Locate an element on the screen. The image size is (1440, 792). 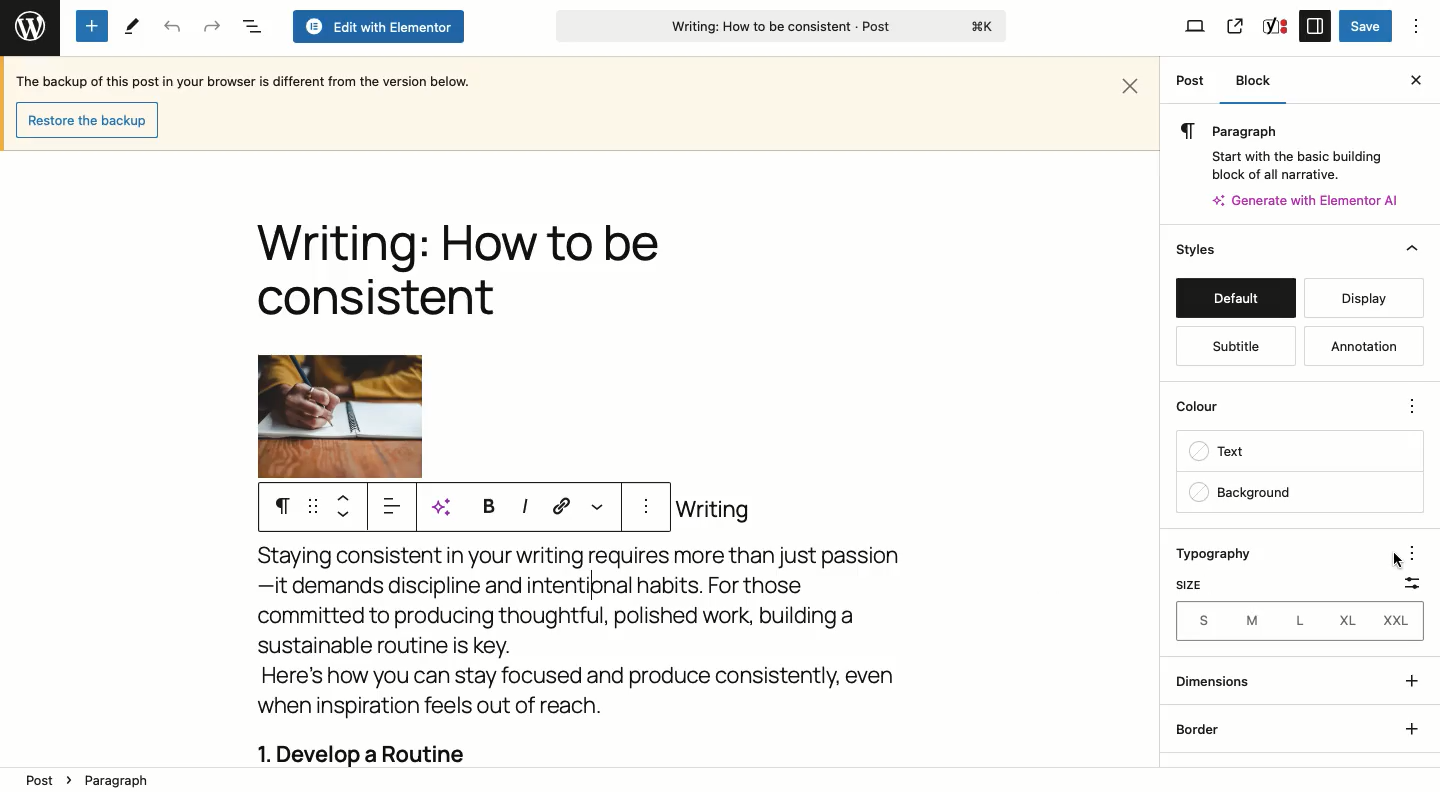
AI is located at coordinates (448, 507).